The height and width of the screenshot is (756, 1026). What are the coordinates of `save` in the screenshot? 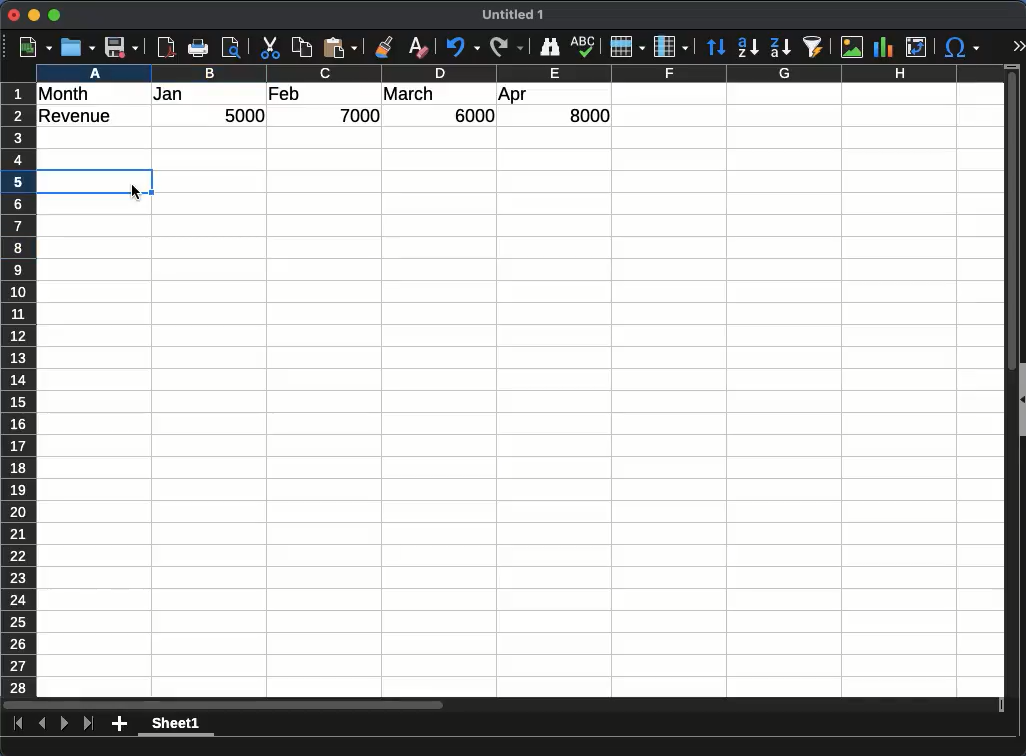 It's located at (121, 47).